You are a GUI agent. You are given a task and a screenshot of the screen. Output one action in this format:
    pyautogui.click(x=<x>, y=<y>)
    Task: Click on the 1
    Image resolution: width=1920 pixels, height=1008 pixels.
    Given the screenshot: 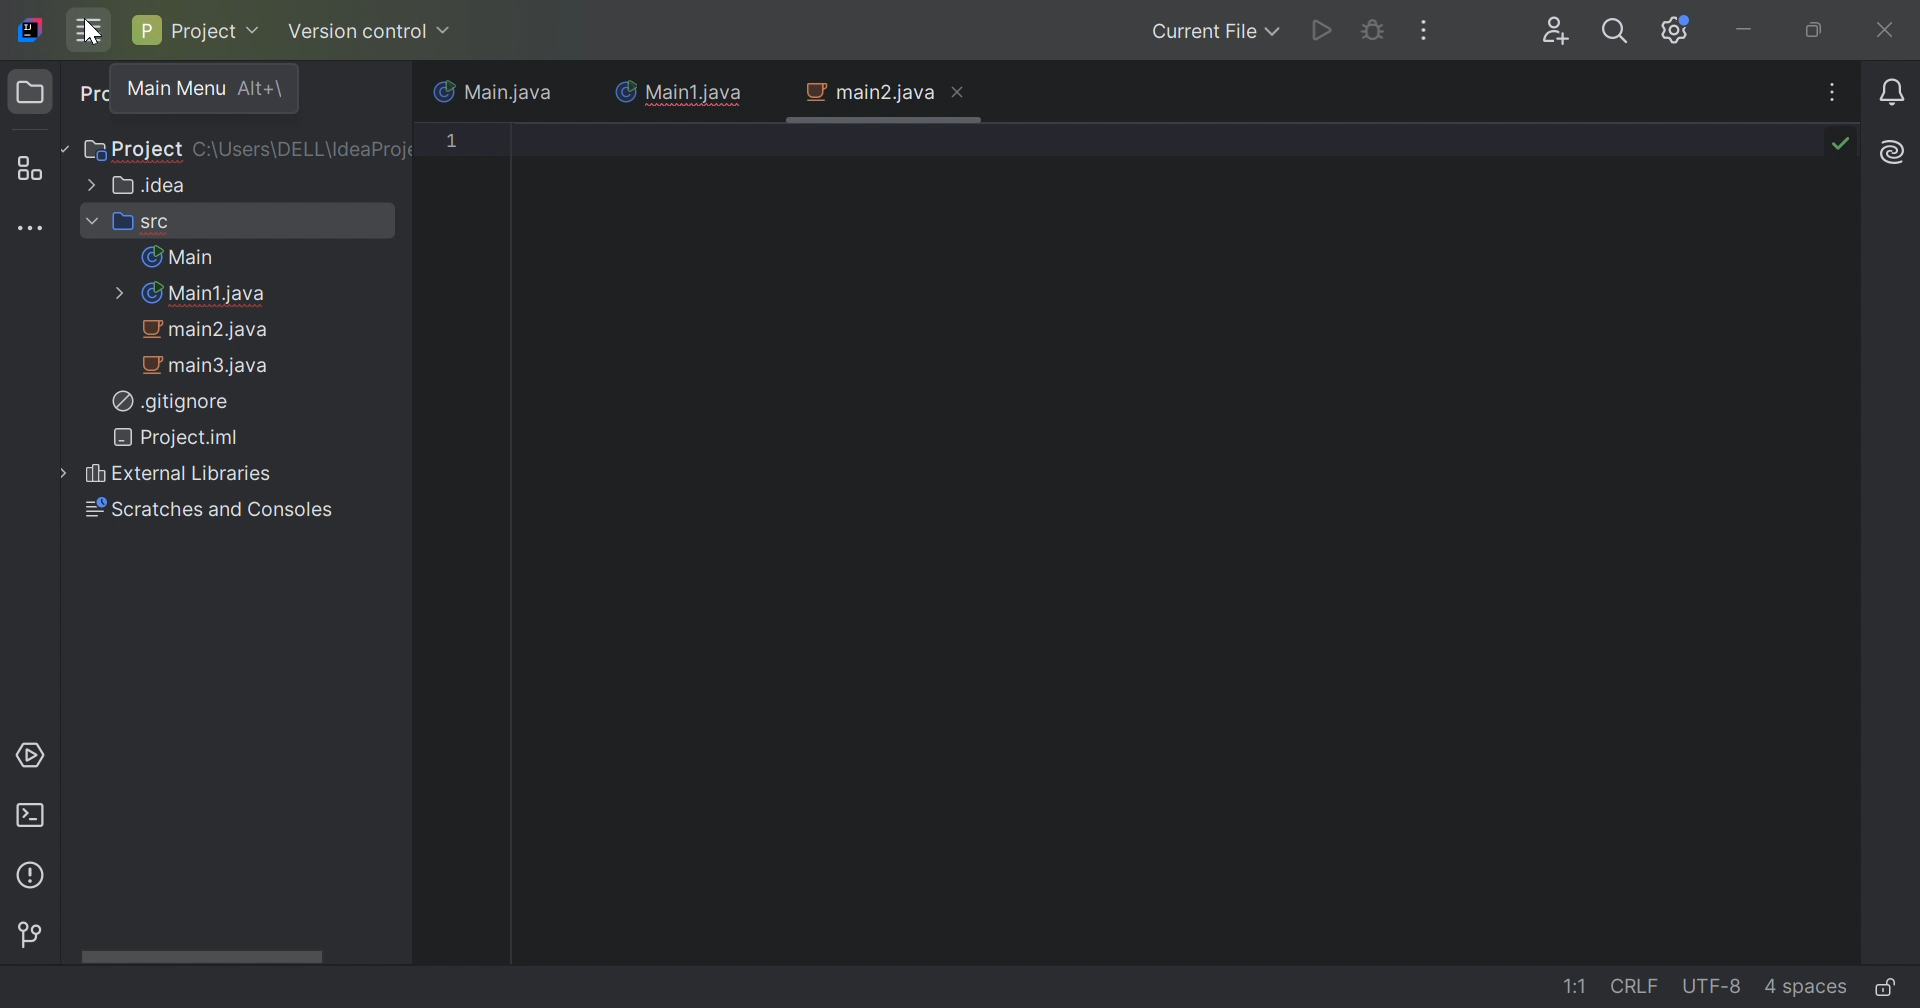 What is the action you would take?
    pyautogui.click(x=455, y=143)
    